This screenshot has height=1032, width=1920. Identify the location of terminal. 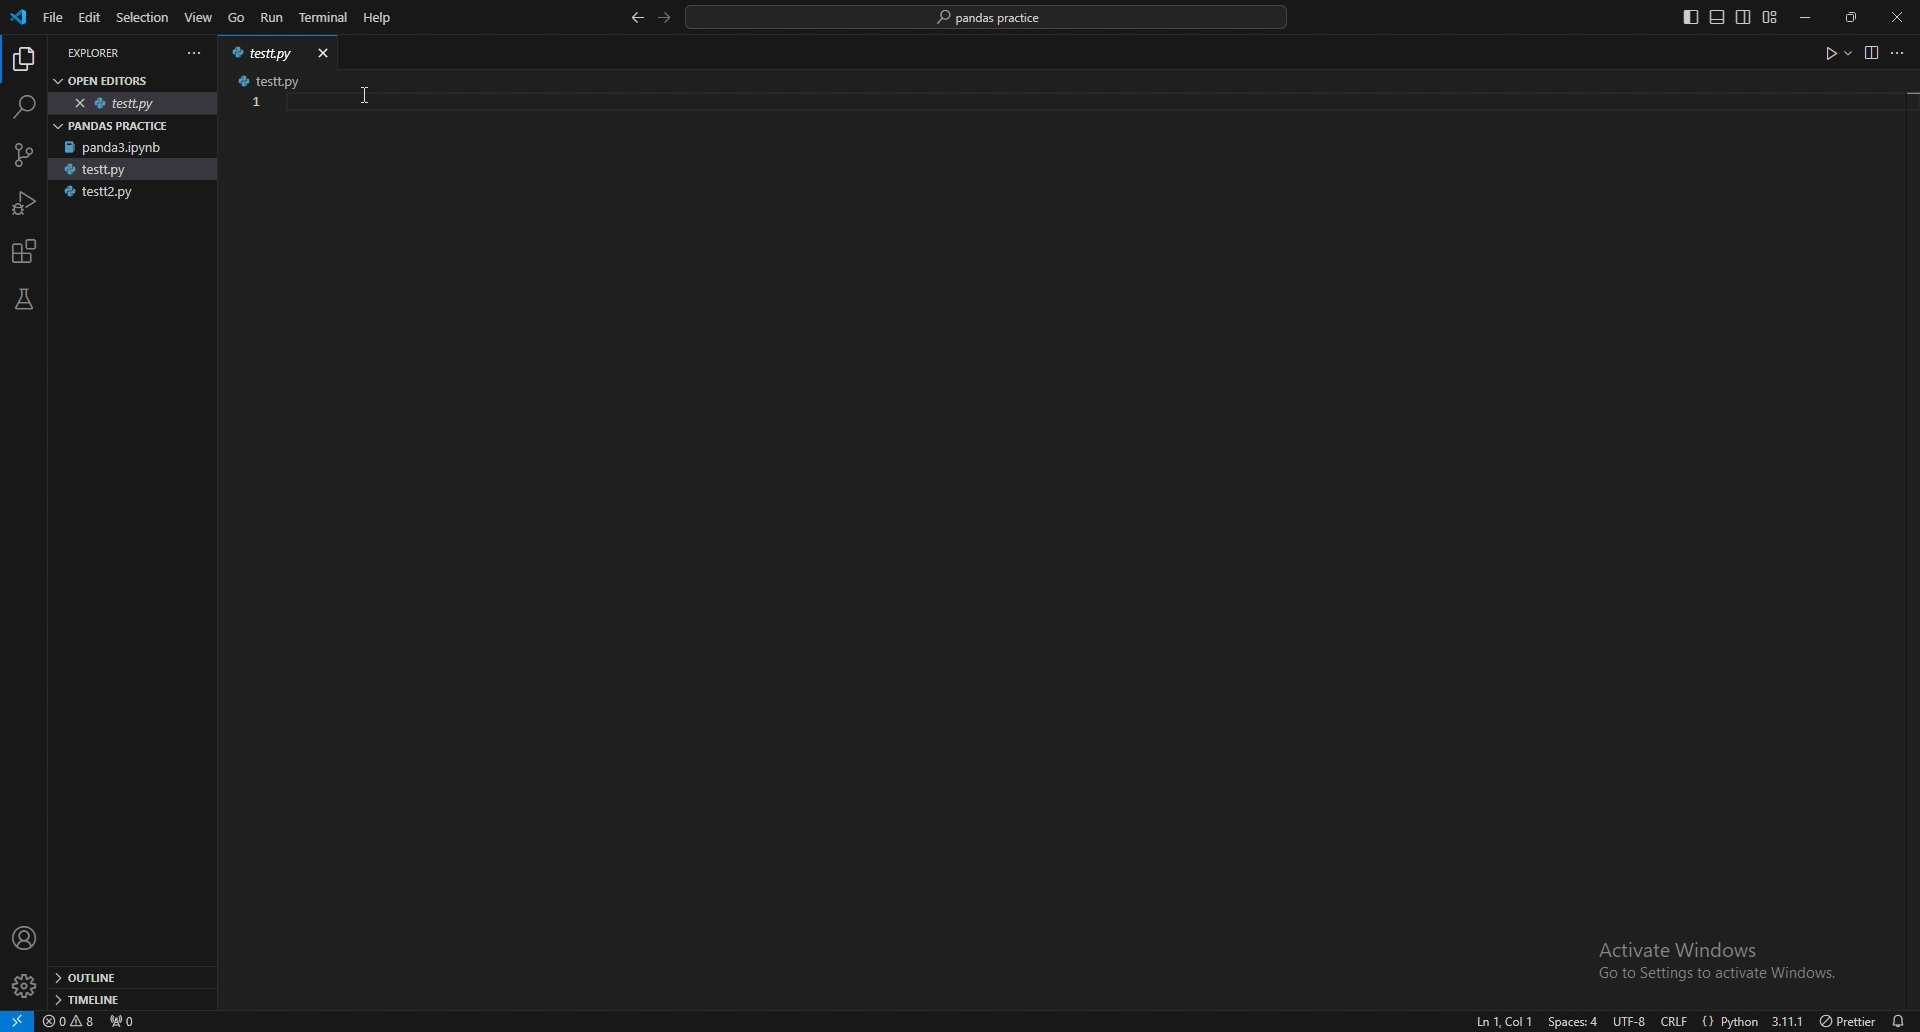
(325, 17).